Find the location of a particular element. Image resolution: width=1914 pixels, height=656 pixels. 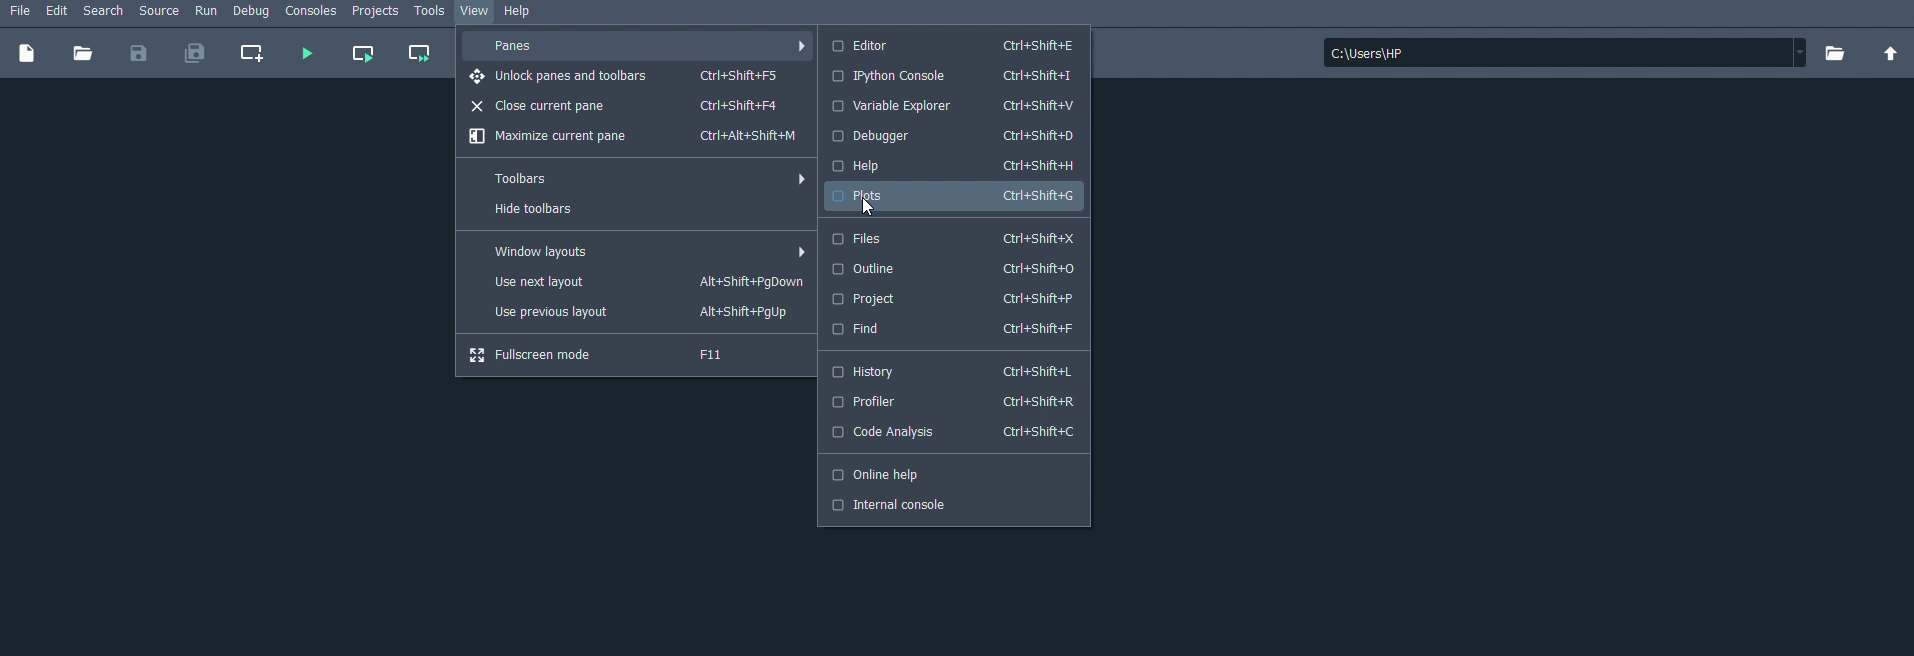

Debugger is located at coordinates (953, 135).